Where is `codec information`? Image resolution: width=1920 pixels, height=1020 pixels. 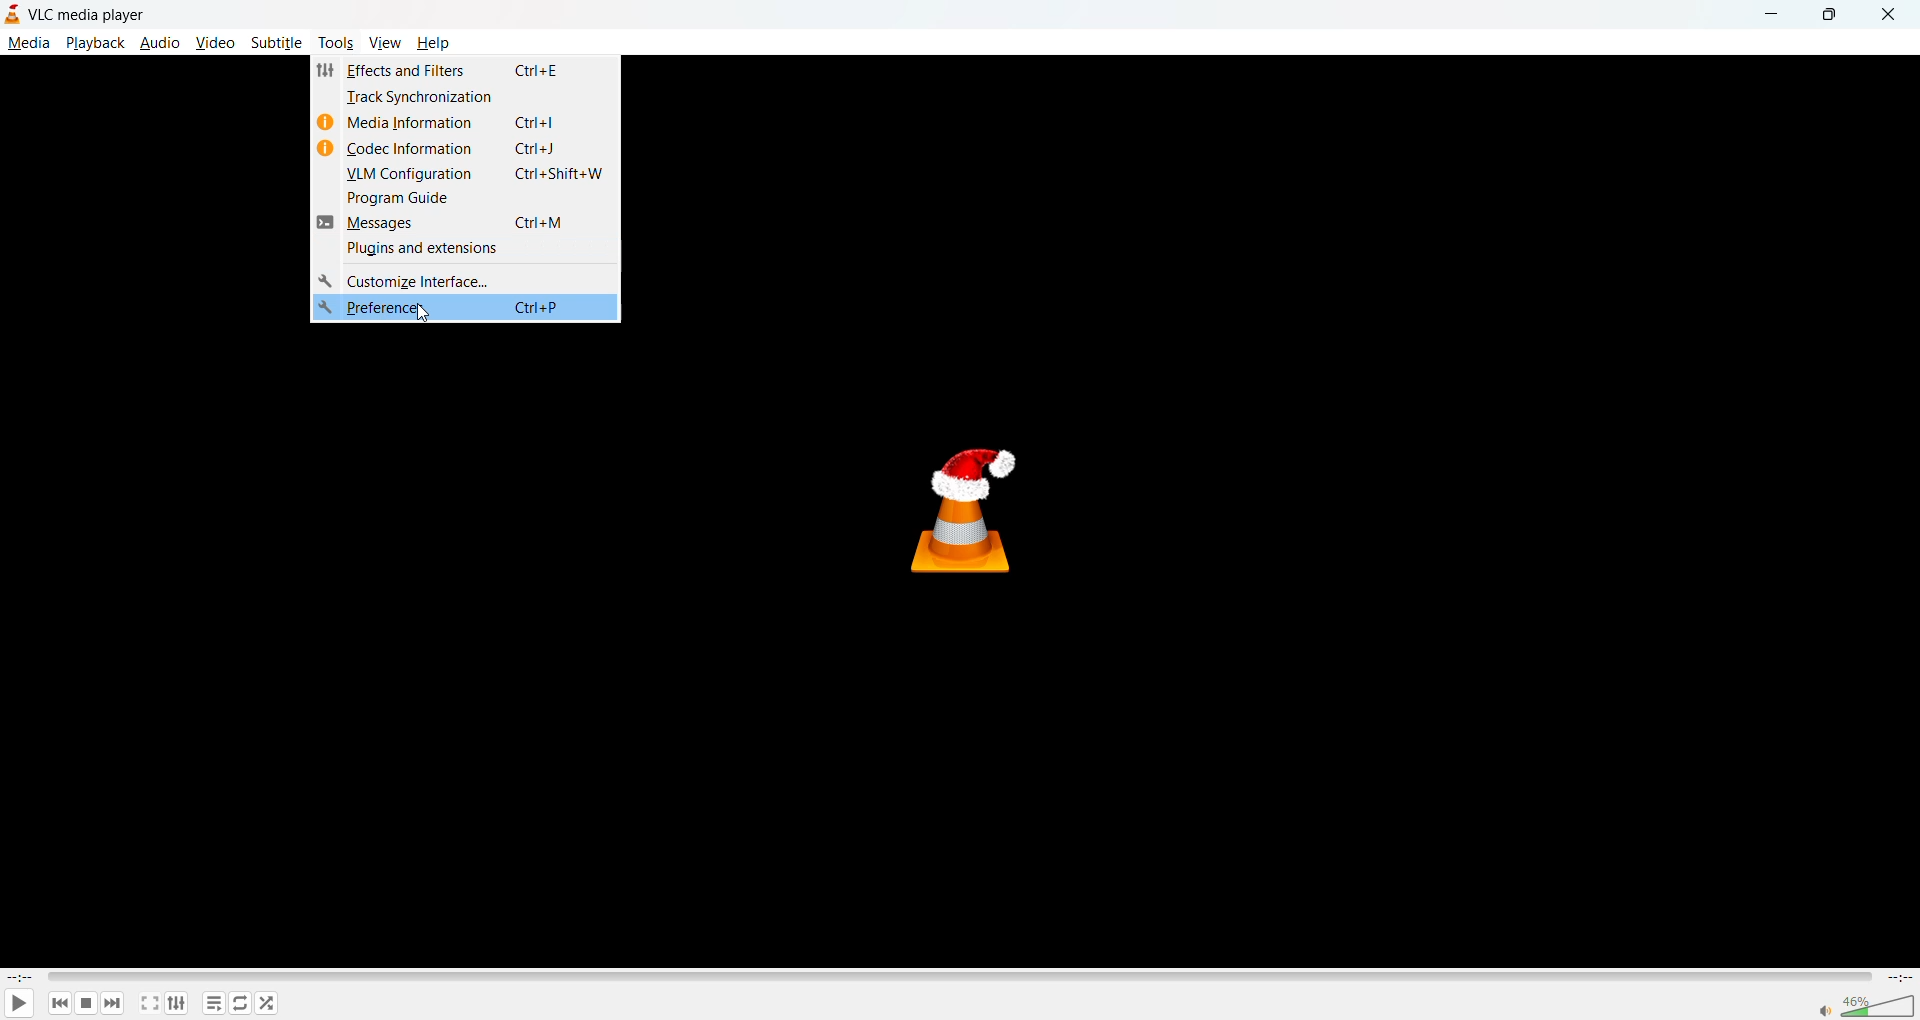
codec information is located at coordinates (456, 151).